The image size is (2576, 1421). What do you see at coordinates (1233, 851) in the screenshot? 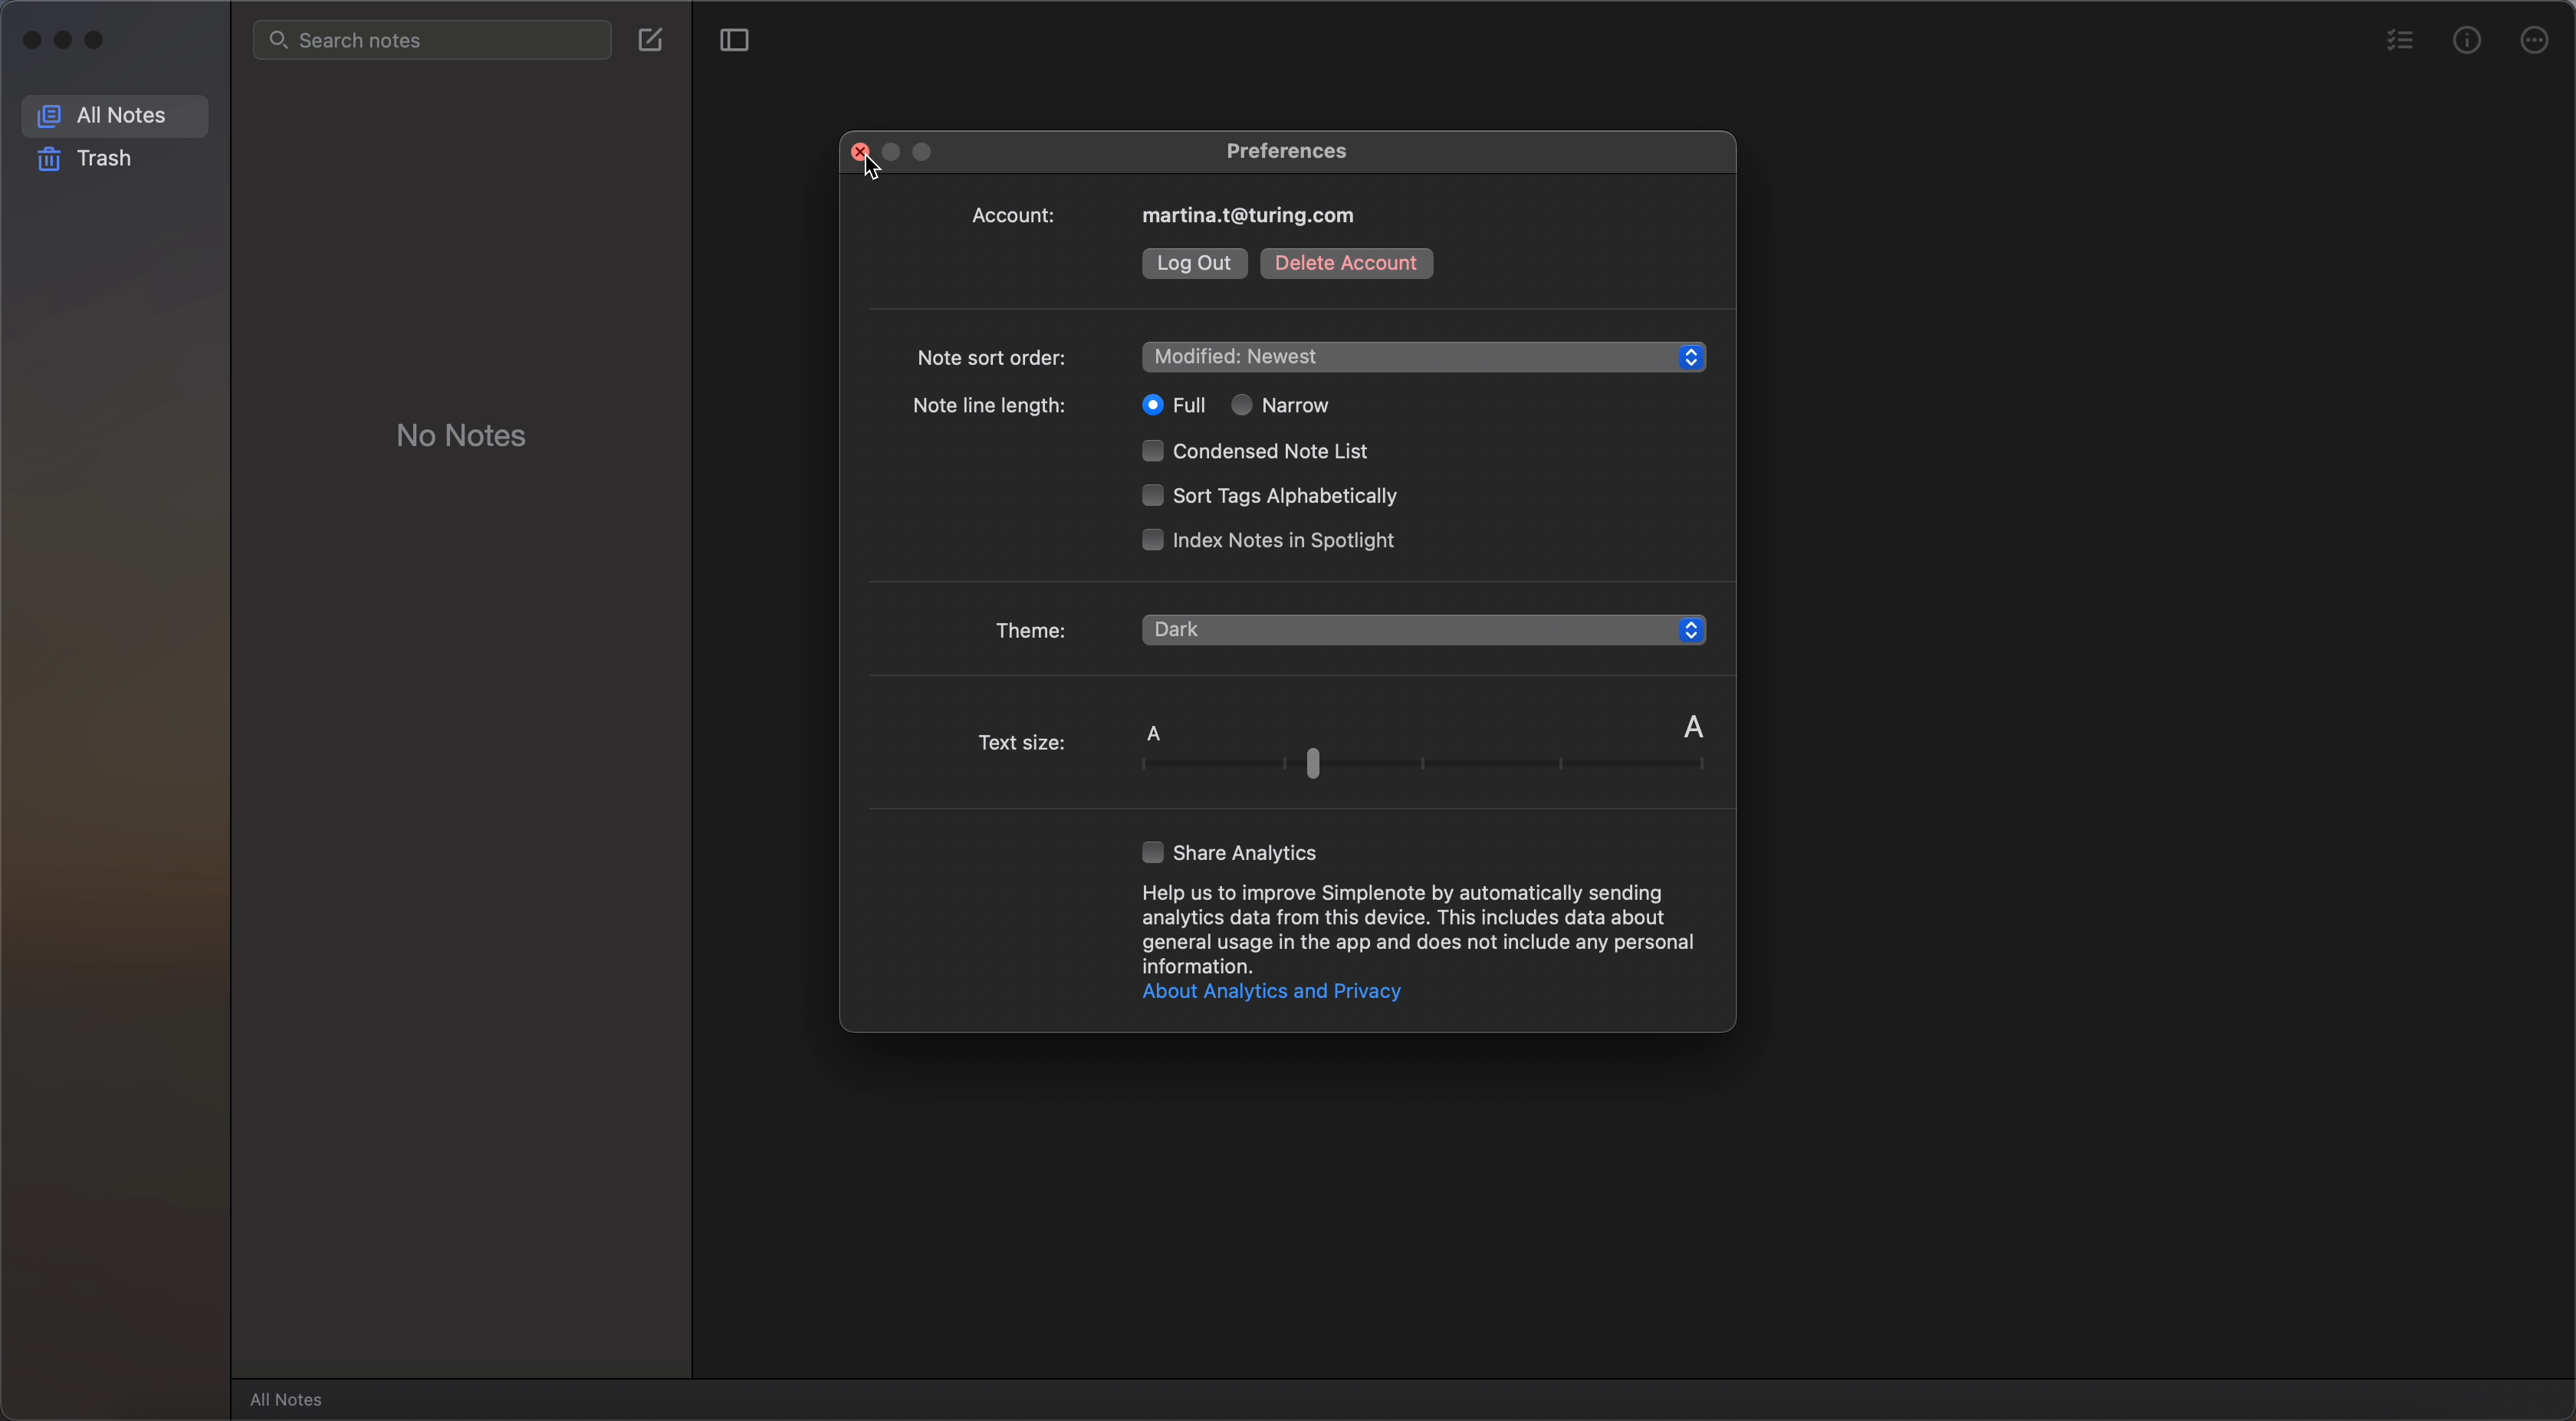
I see `share analytics` at bounding box center [1233, 851].